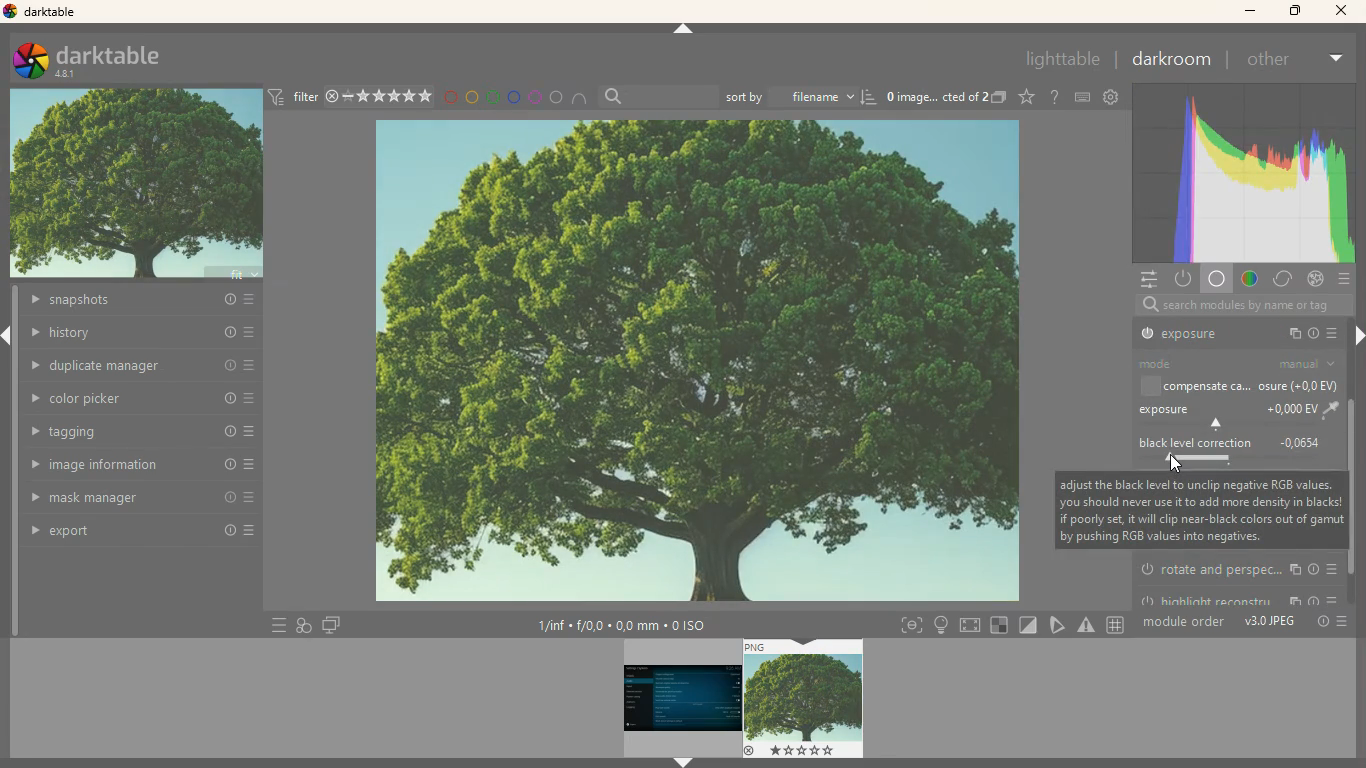  I want to click on effect, so click(1316, 280).